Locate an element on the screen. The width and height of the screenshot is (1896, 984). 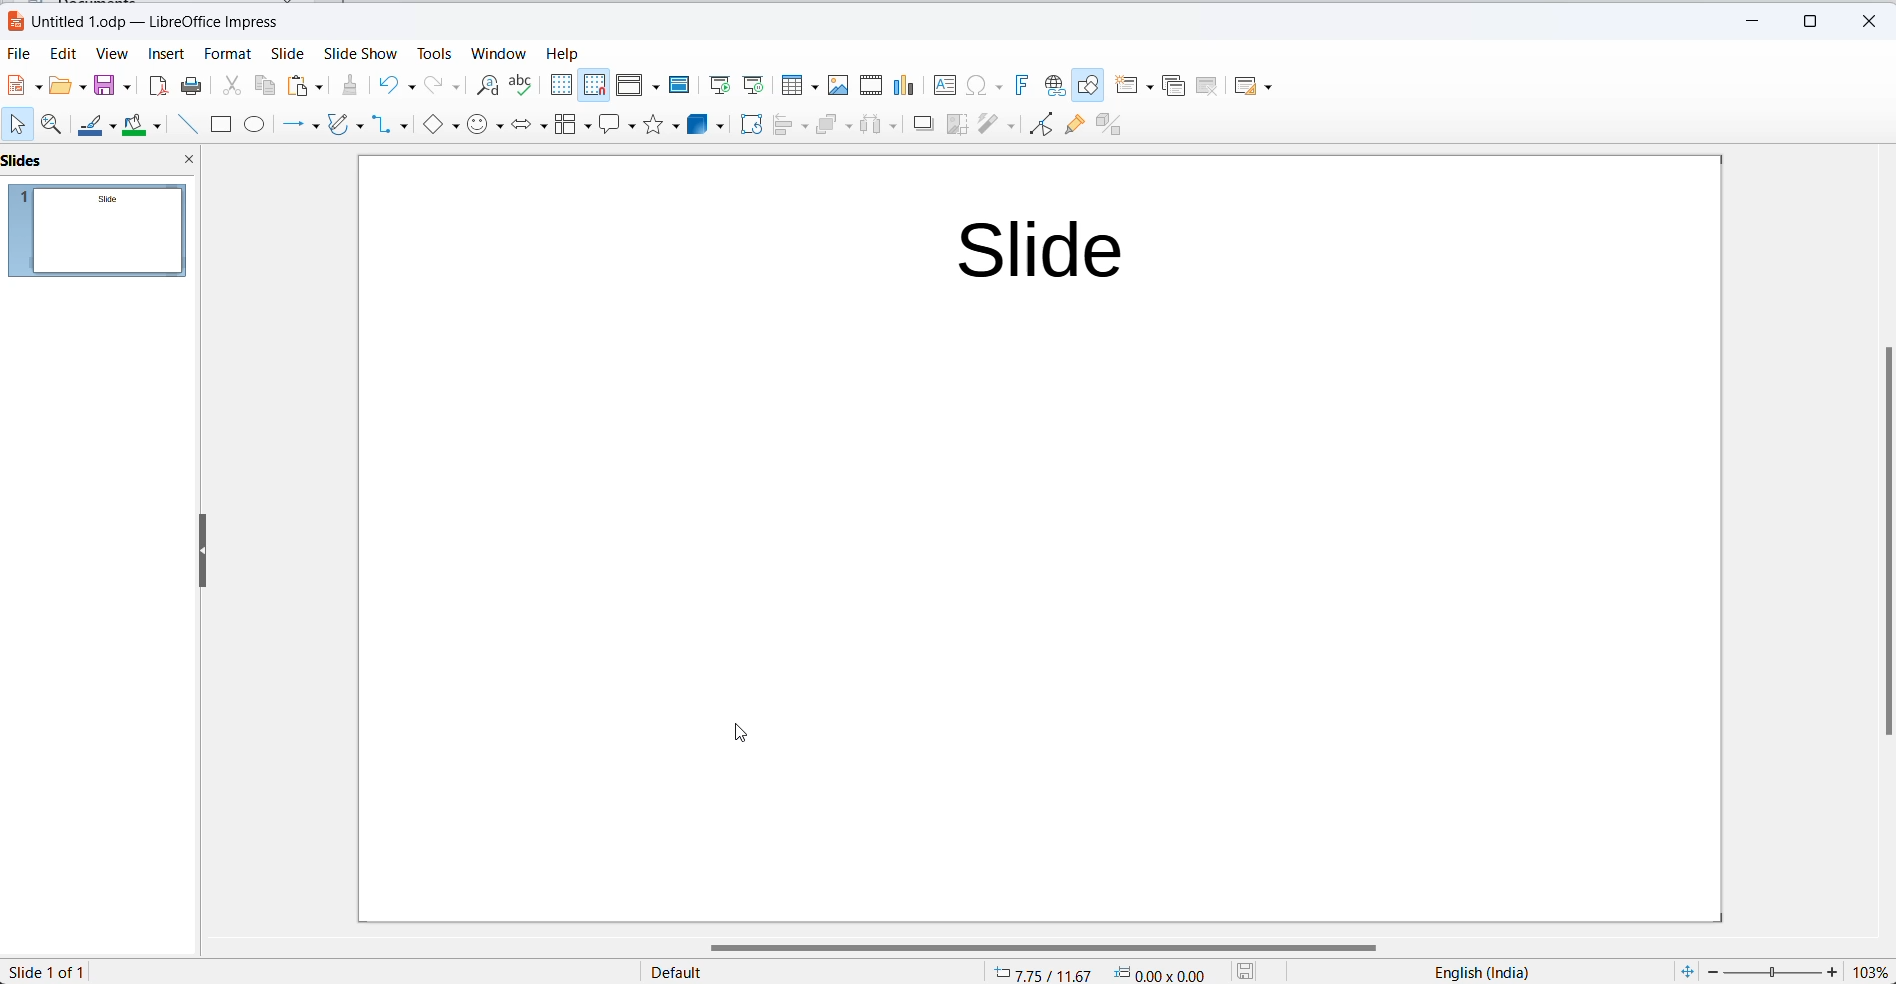
horizontal scrollbar is located at coordinates (1045, 945).